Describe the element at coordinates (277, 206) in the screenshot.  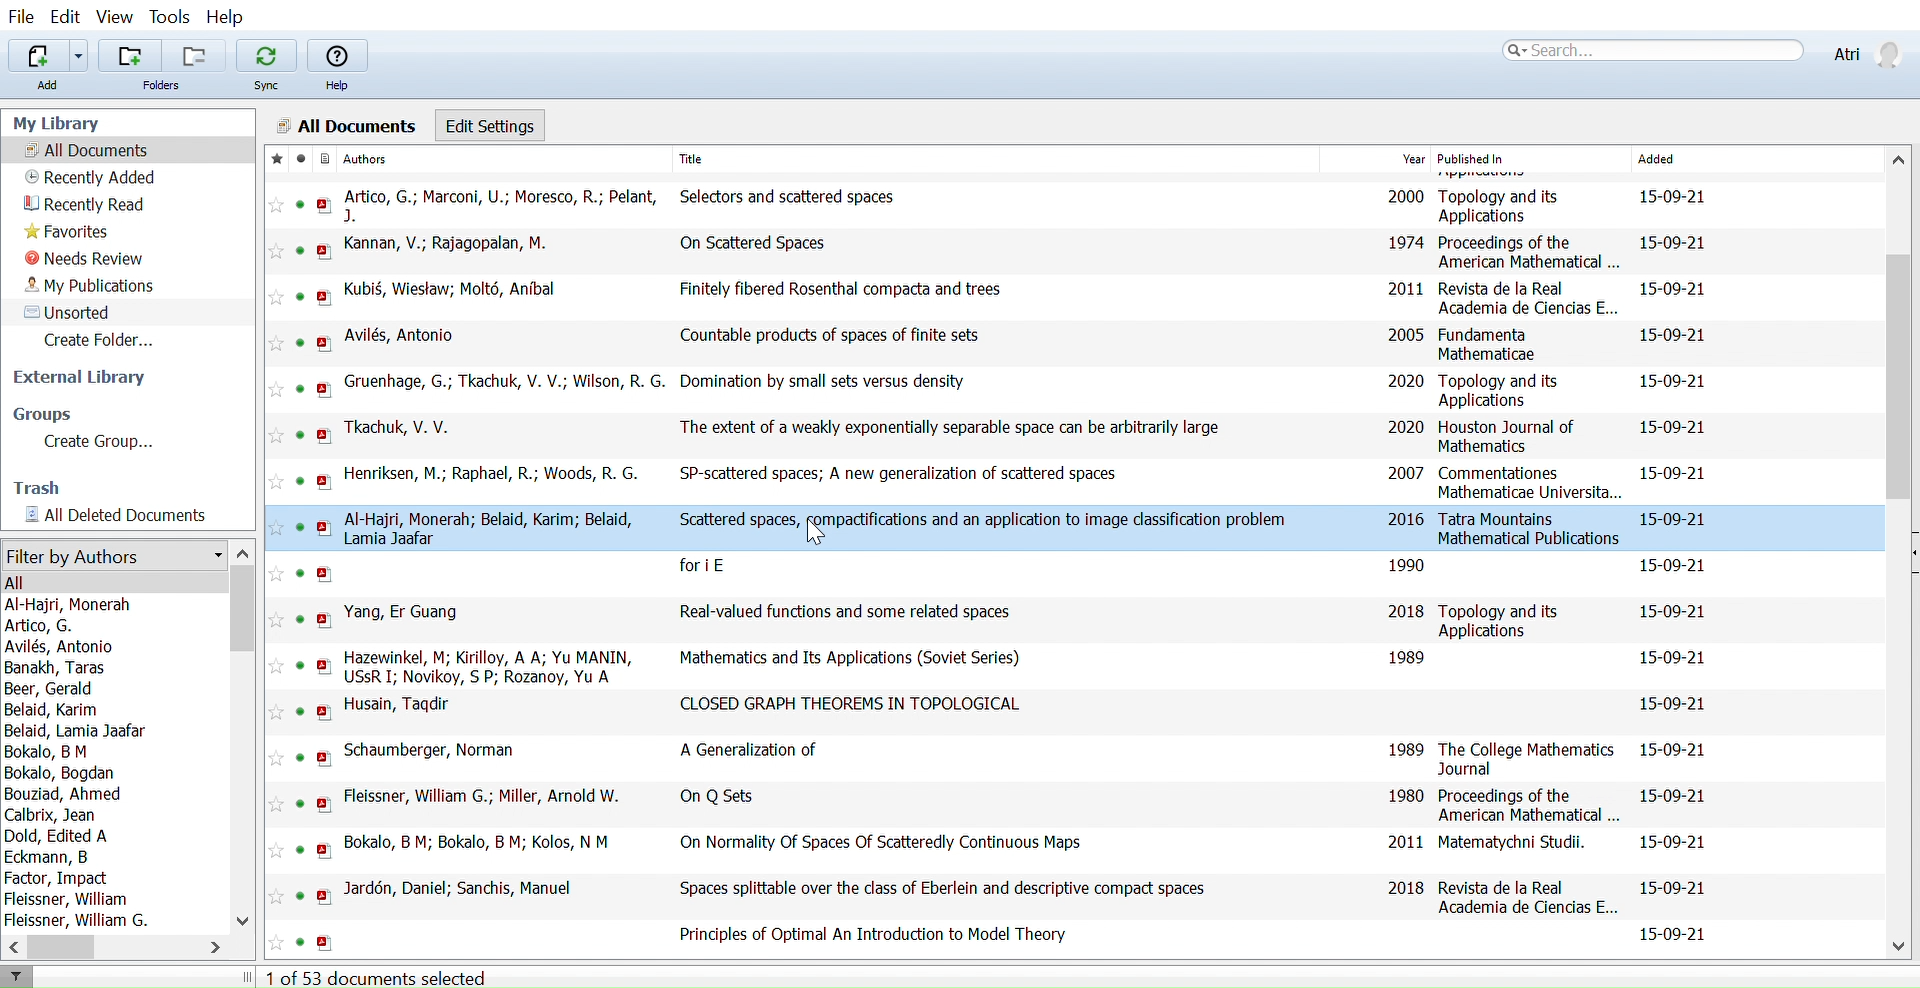
I see `Favourite` at that location.